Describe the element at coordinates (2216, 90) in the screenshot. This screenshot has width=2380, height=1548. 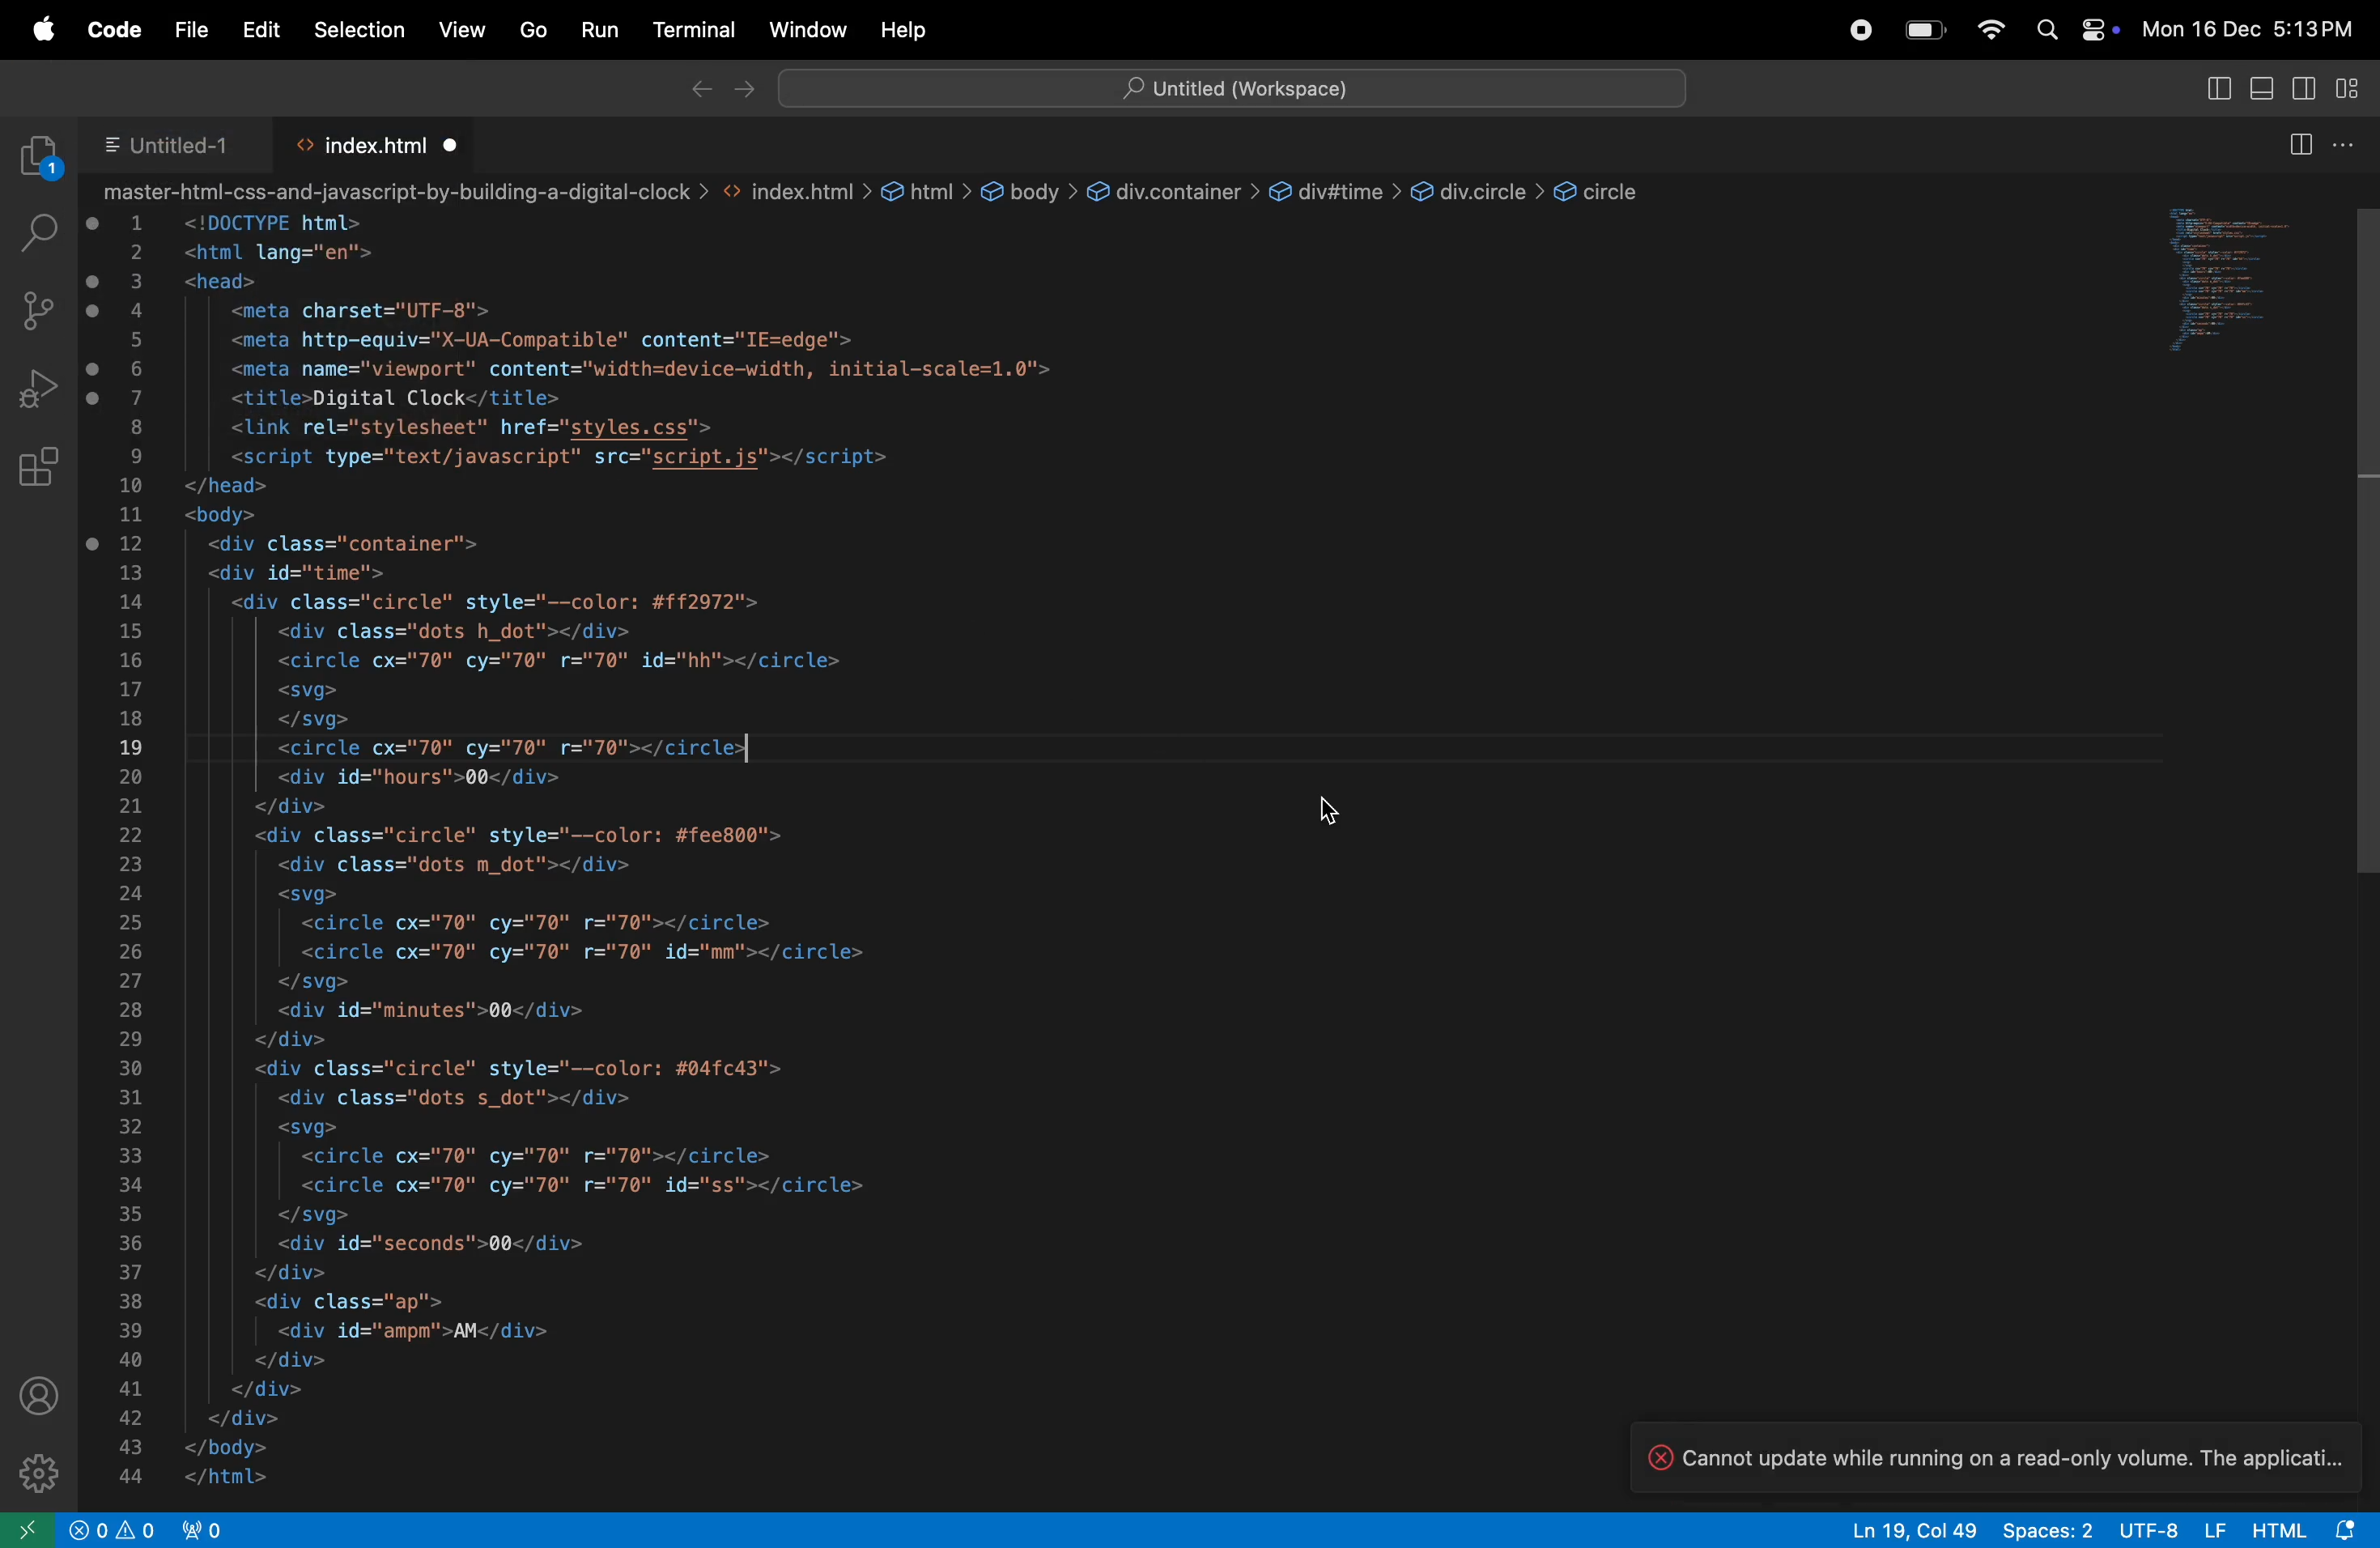
I see `toggle  primary side bar` at that location.